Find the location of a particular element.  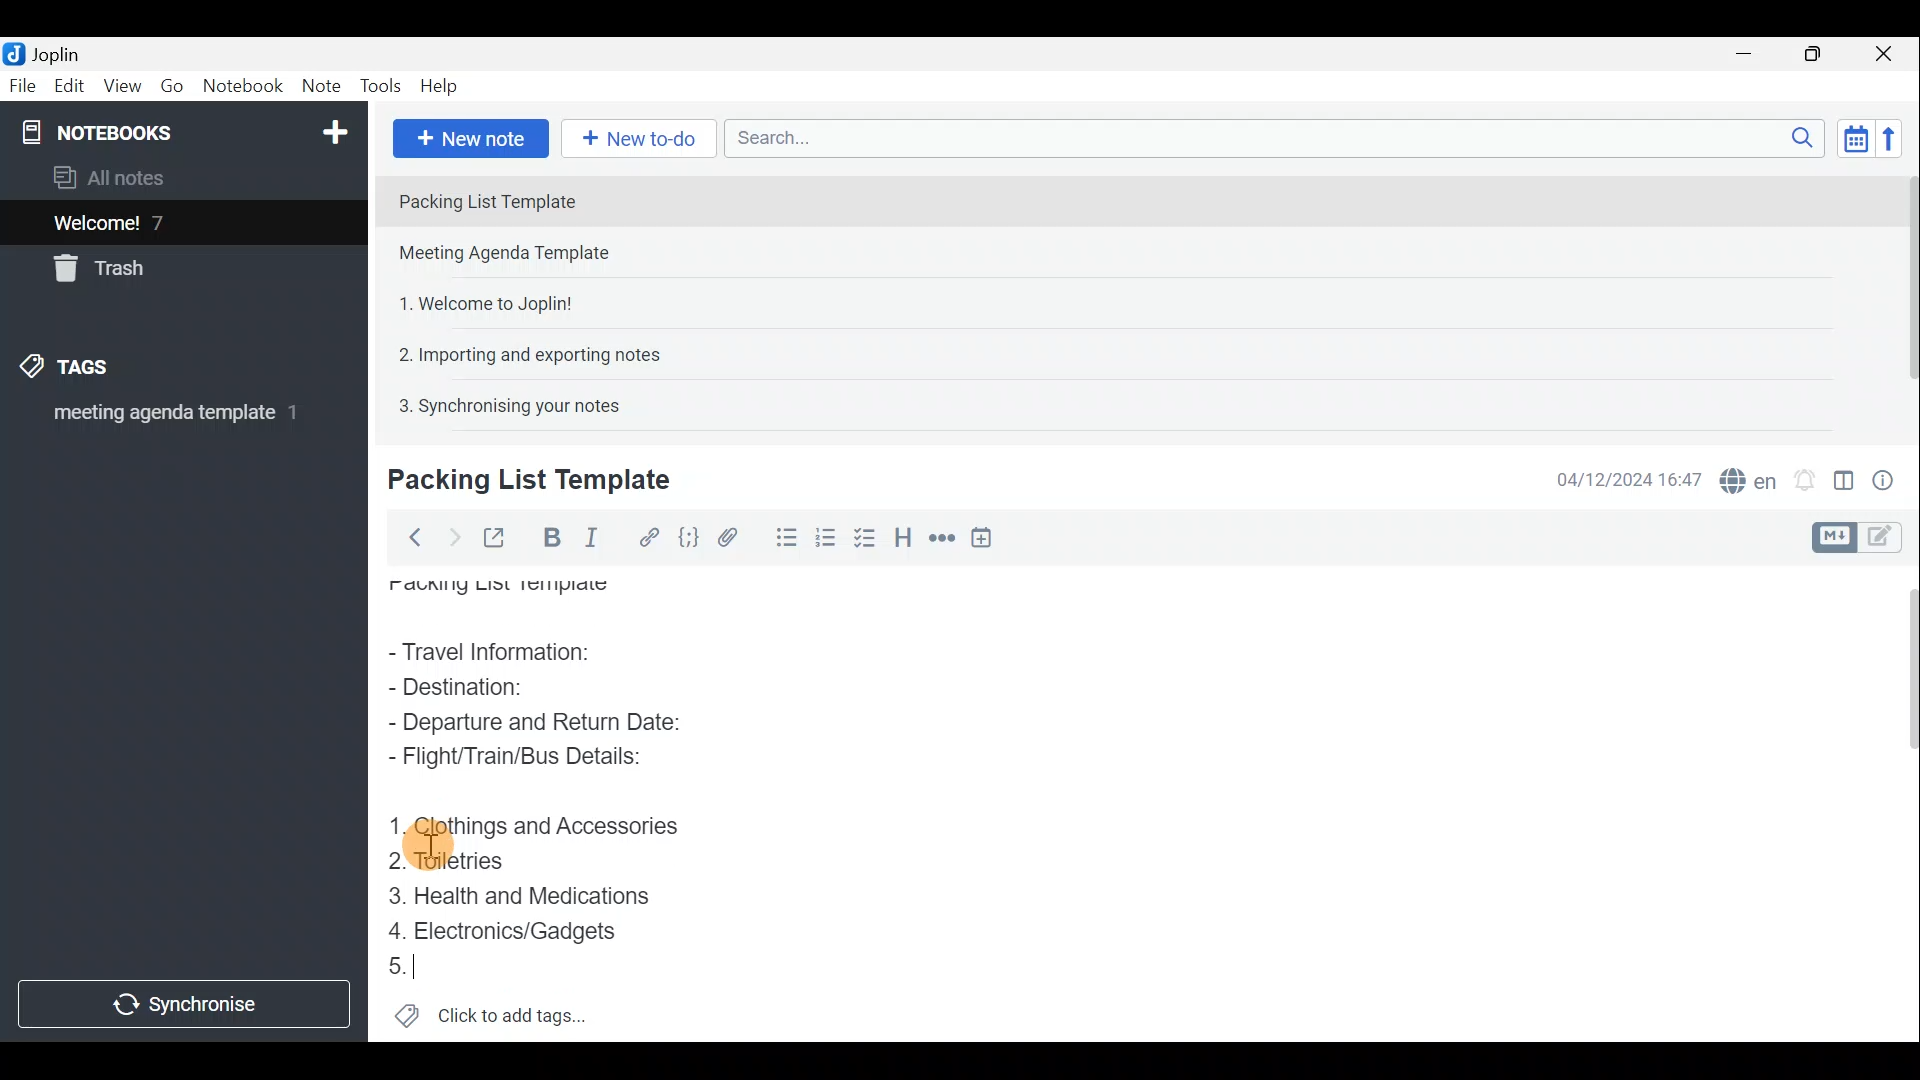

Synchronise is located at coordinates (187, 1007).